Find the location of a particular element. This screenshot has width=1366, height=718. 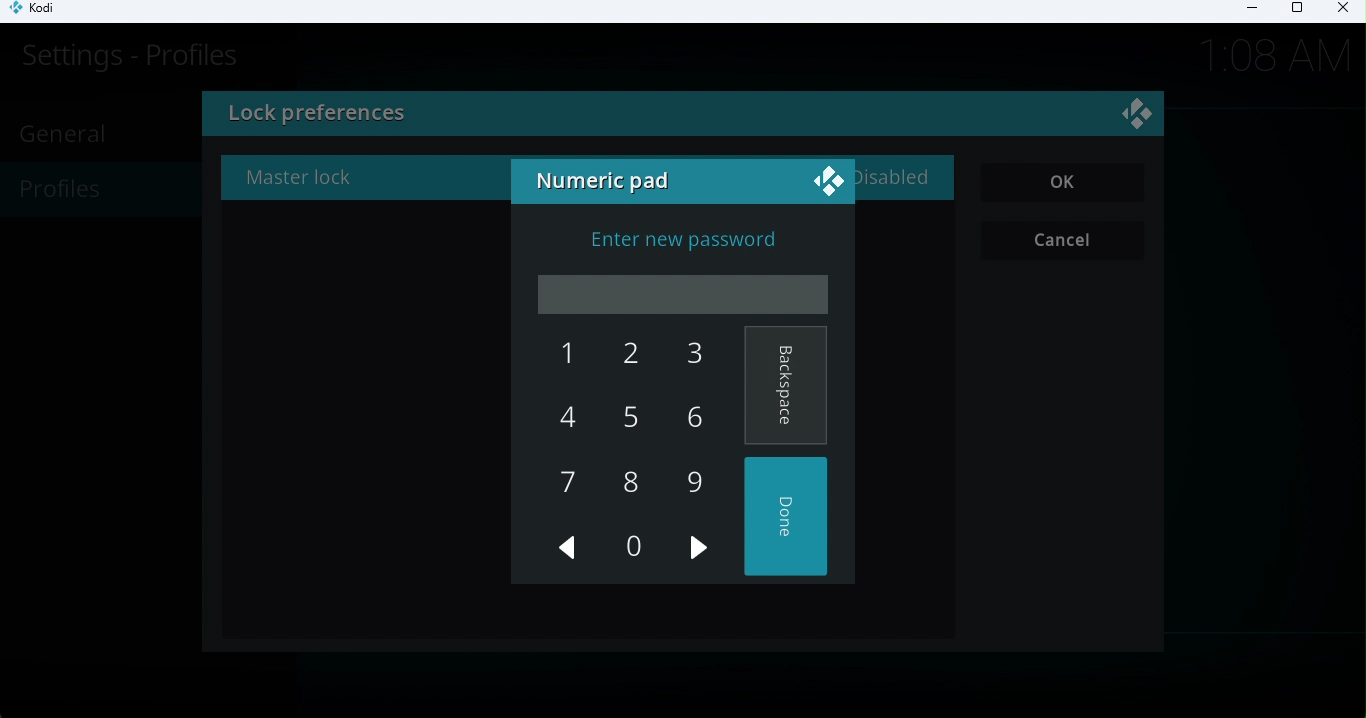

Next is located at coordinates (702, 550).